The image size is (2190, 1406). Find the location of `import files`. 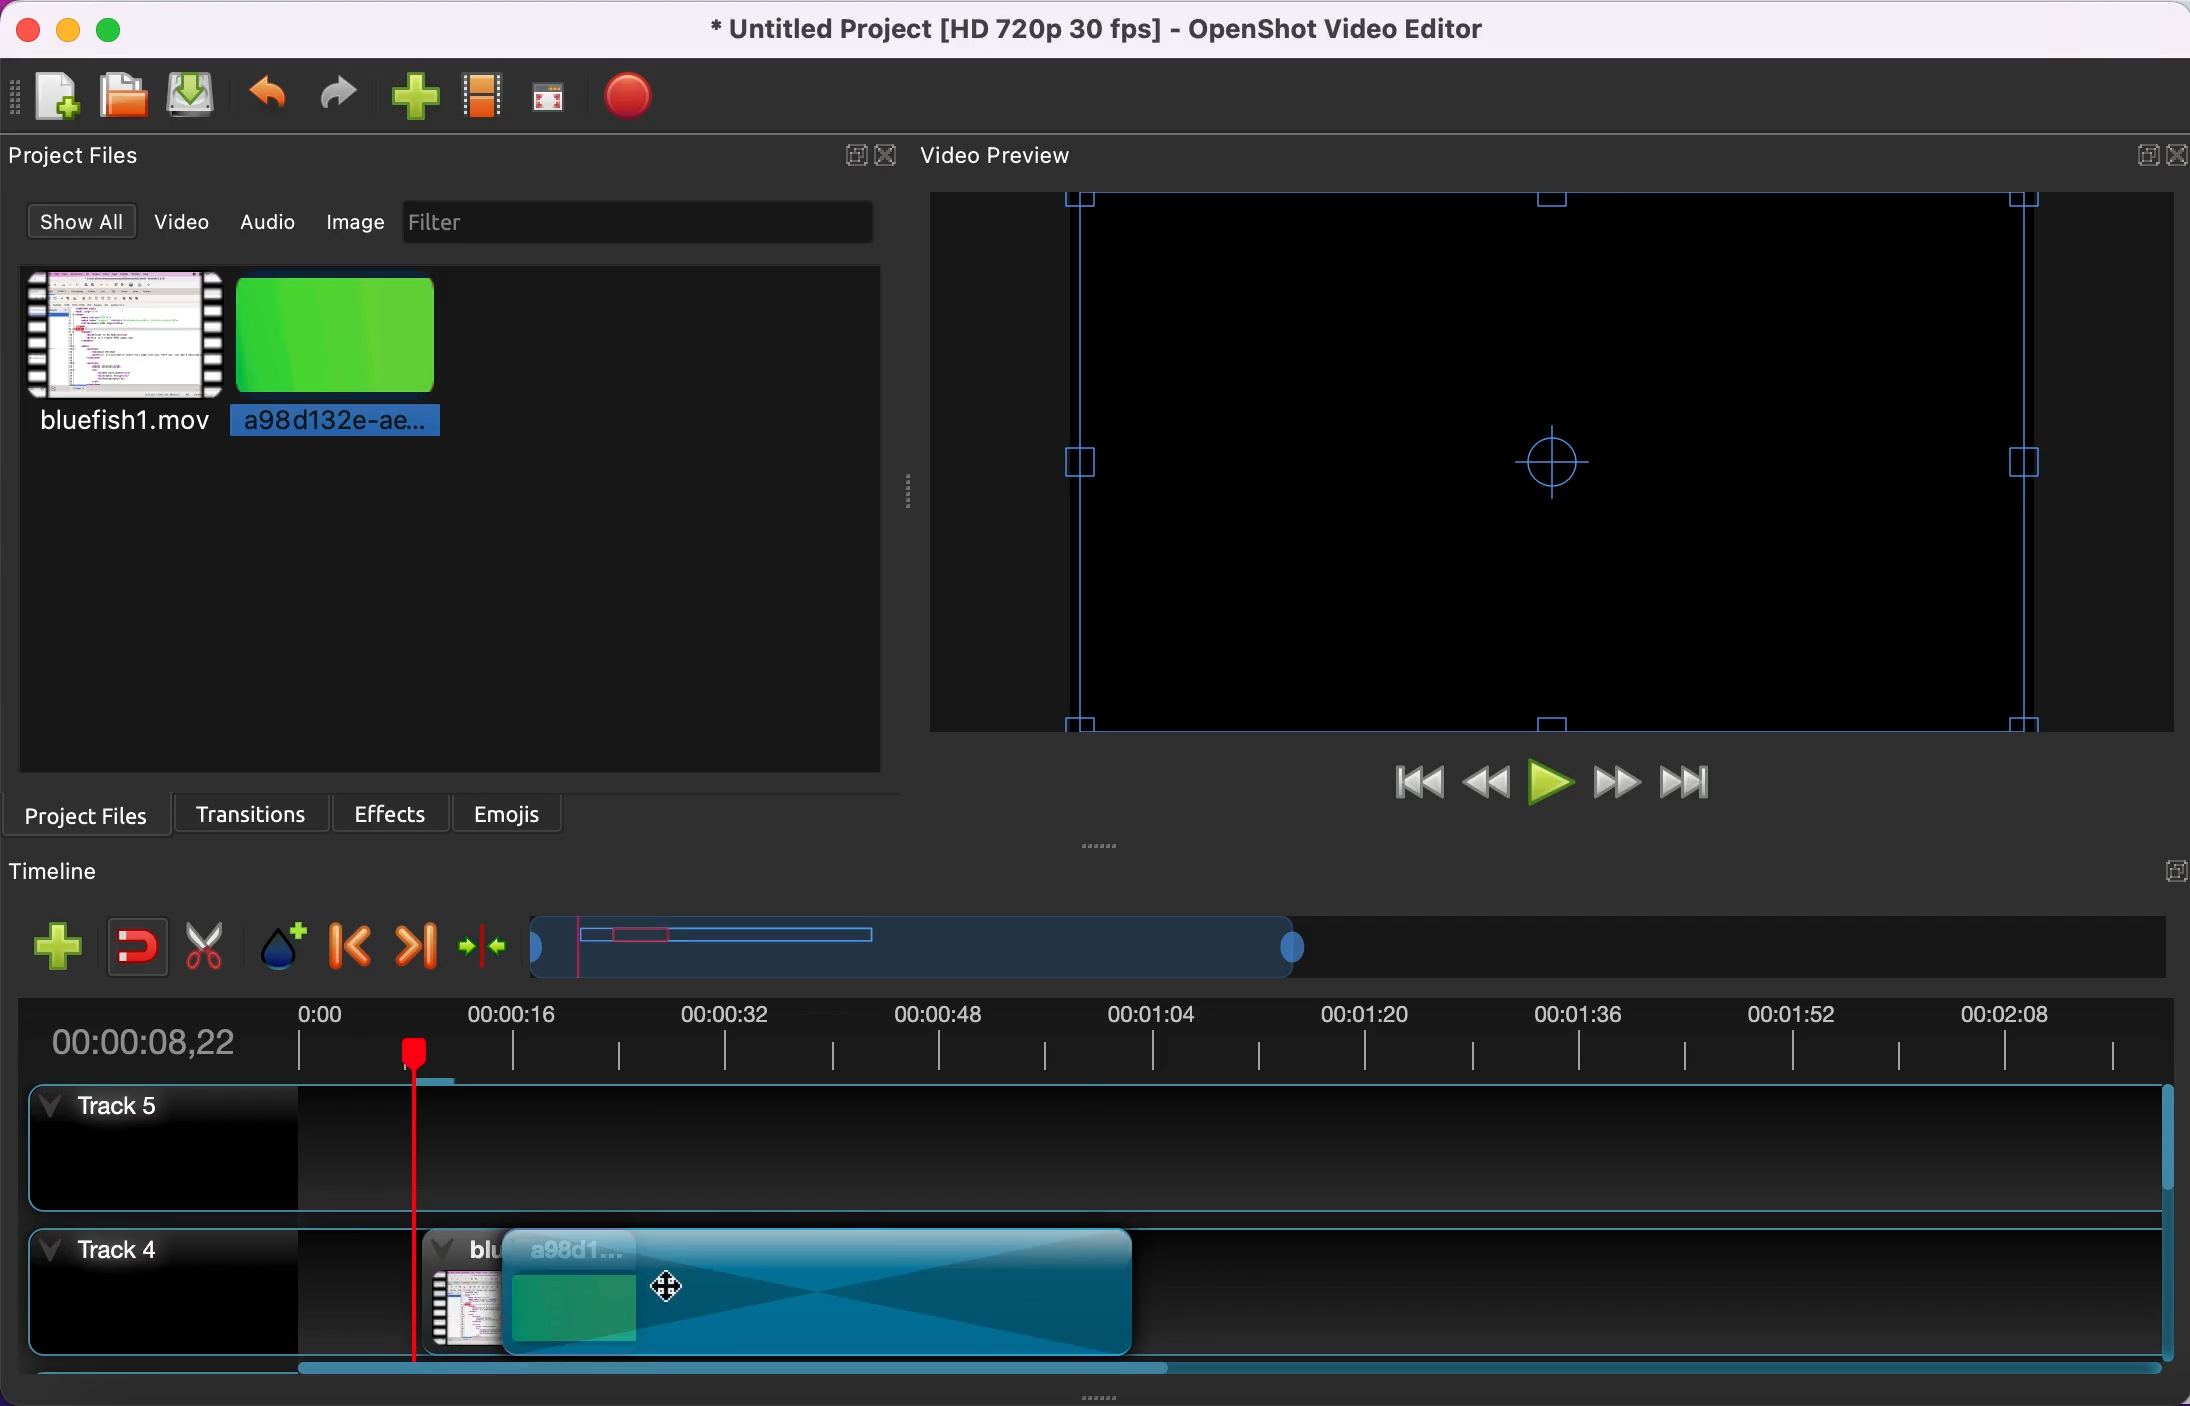

import files is located at coordinates (408, 101).